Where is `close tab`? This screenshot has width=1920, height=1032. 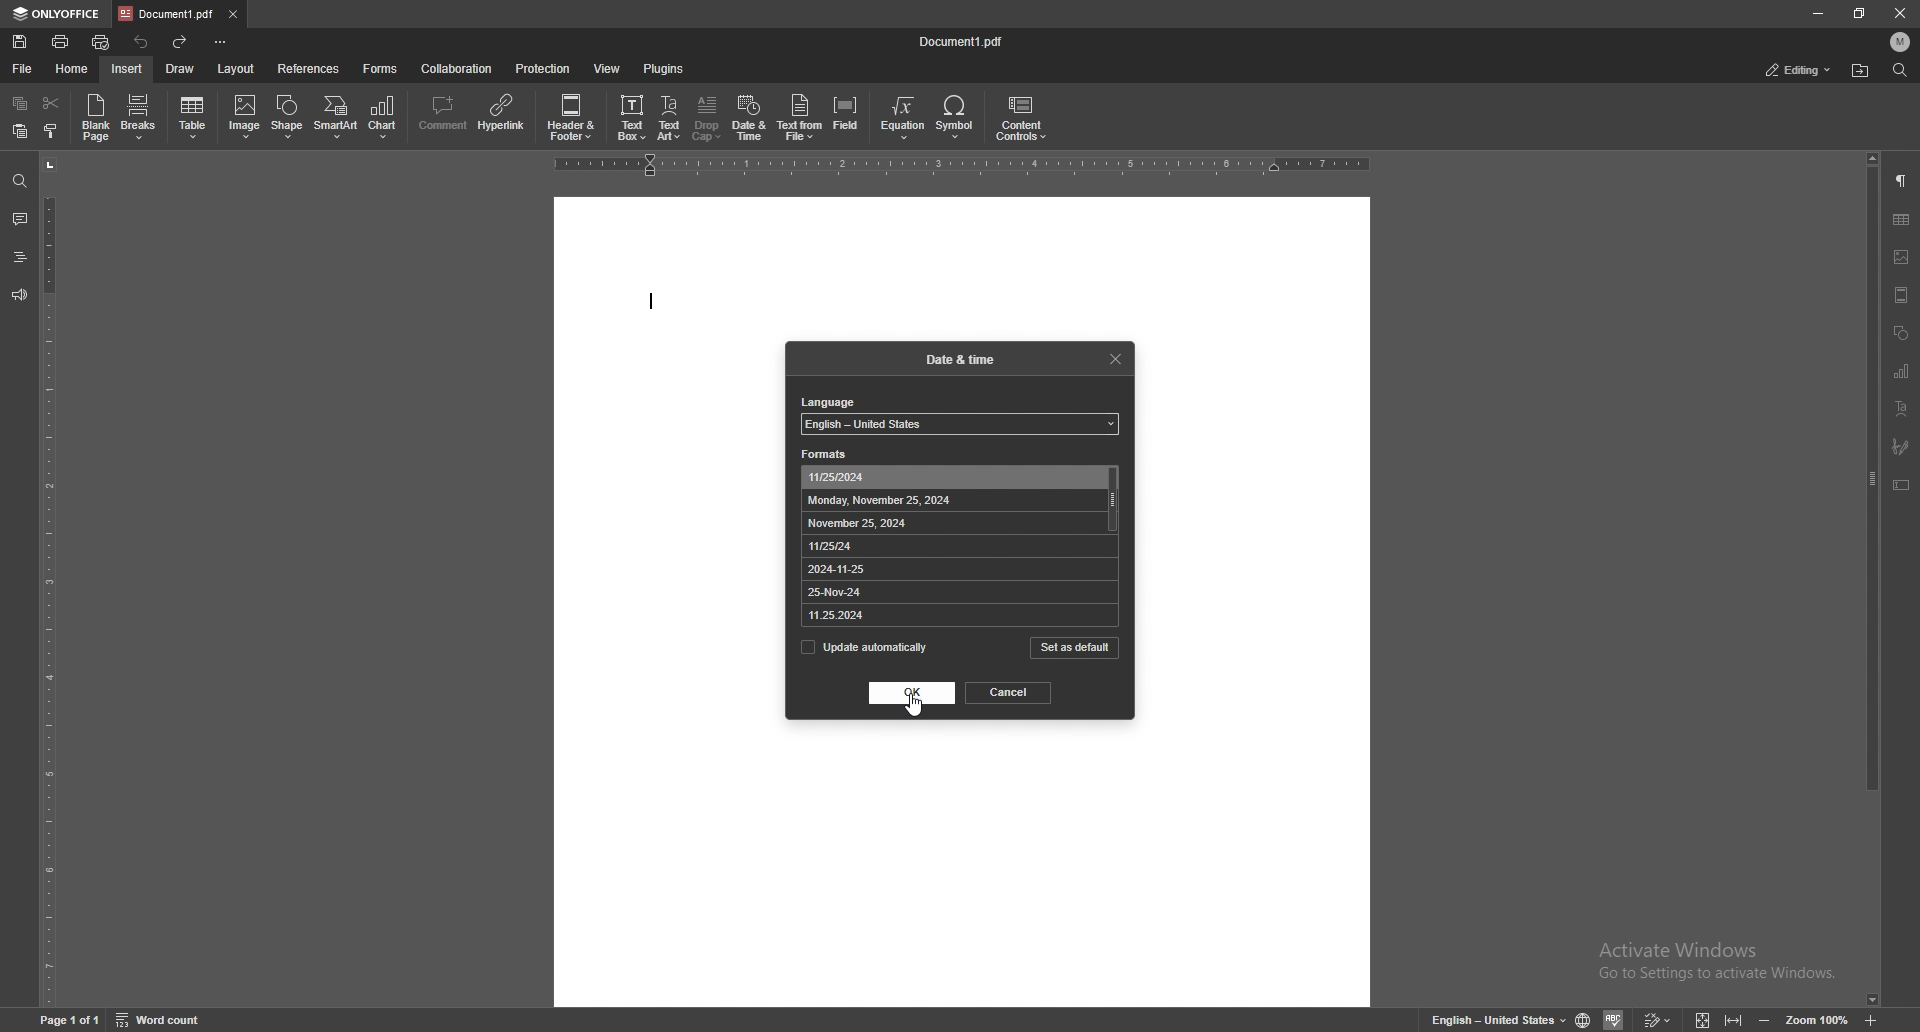 close tab is located at coordinates (232, 14).